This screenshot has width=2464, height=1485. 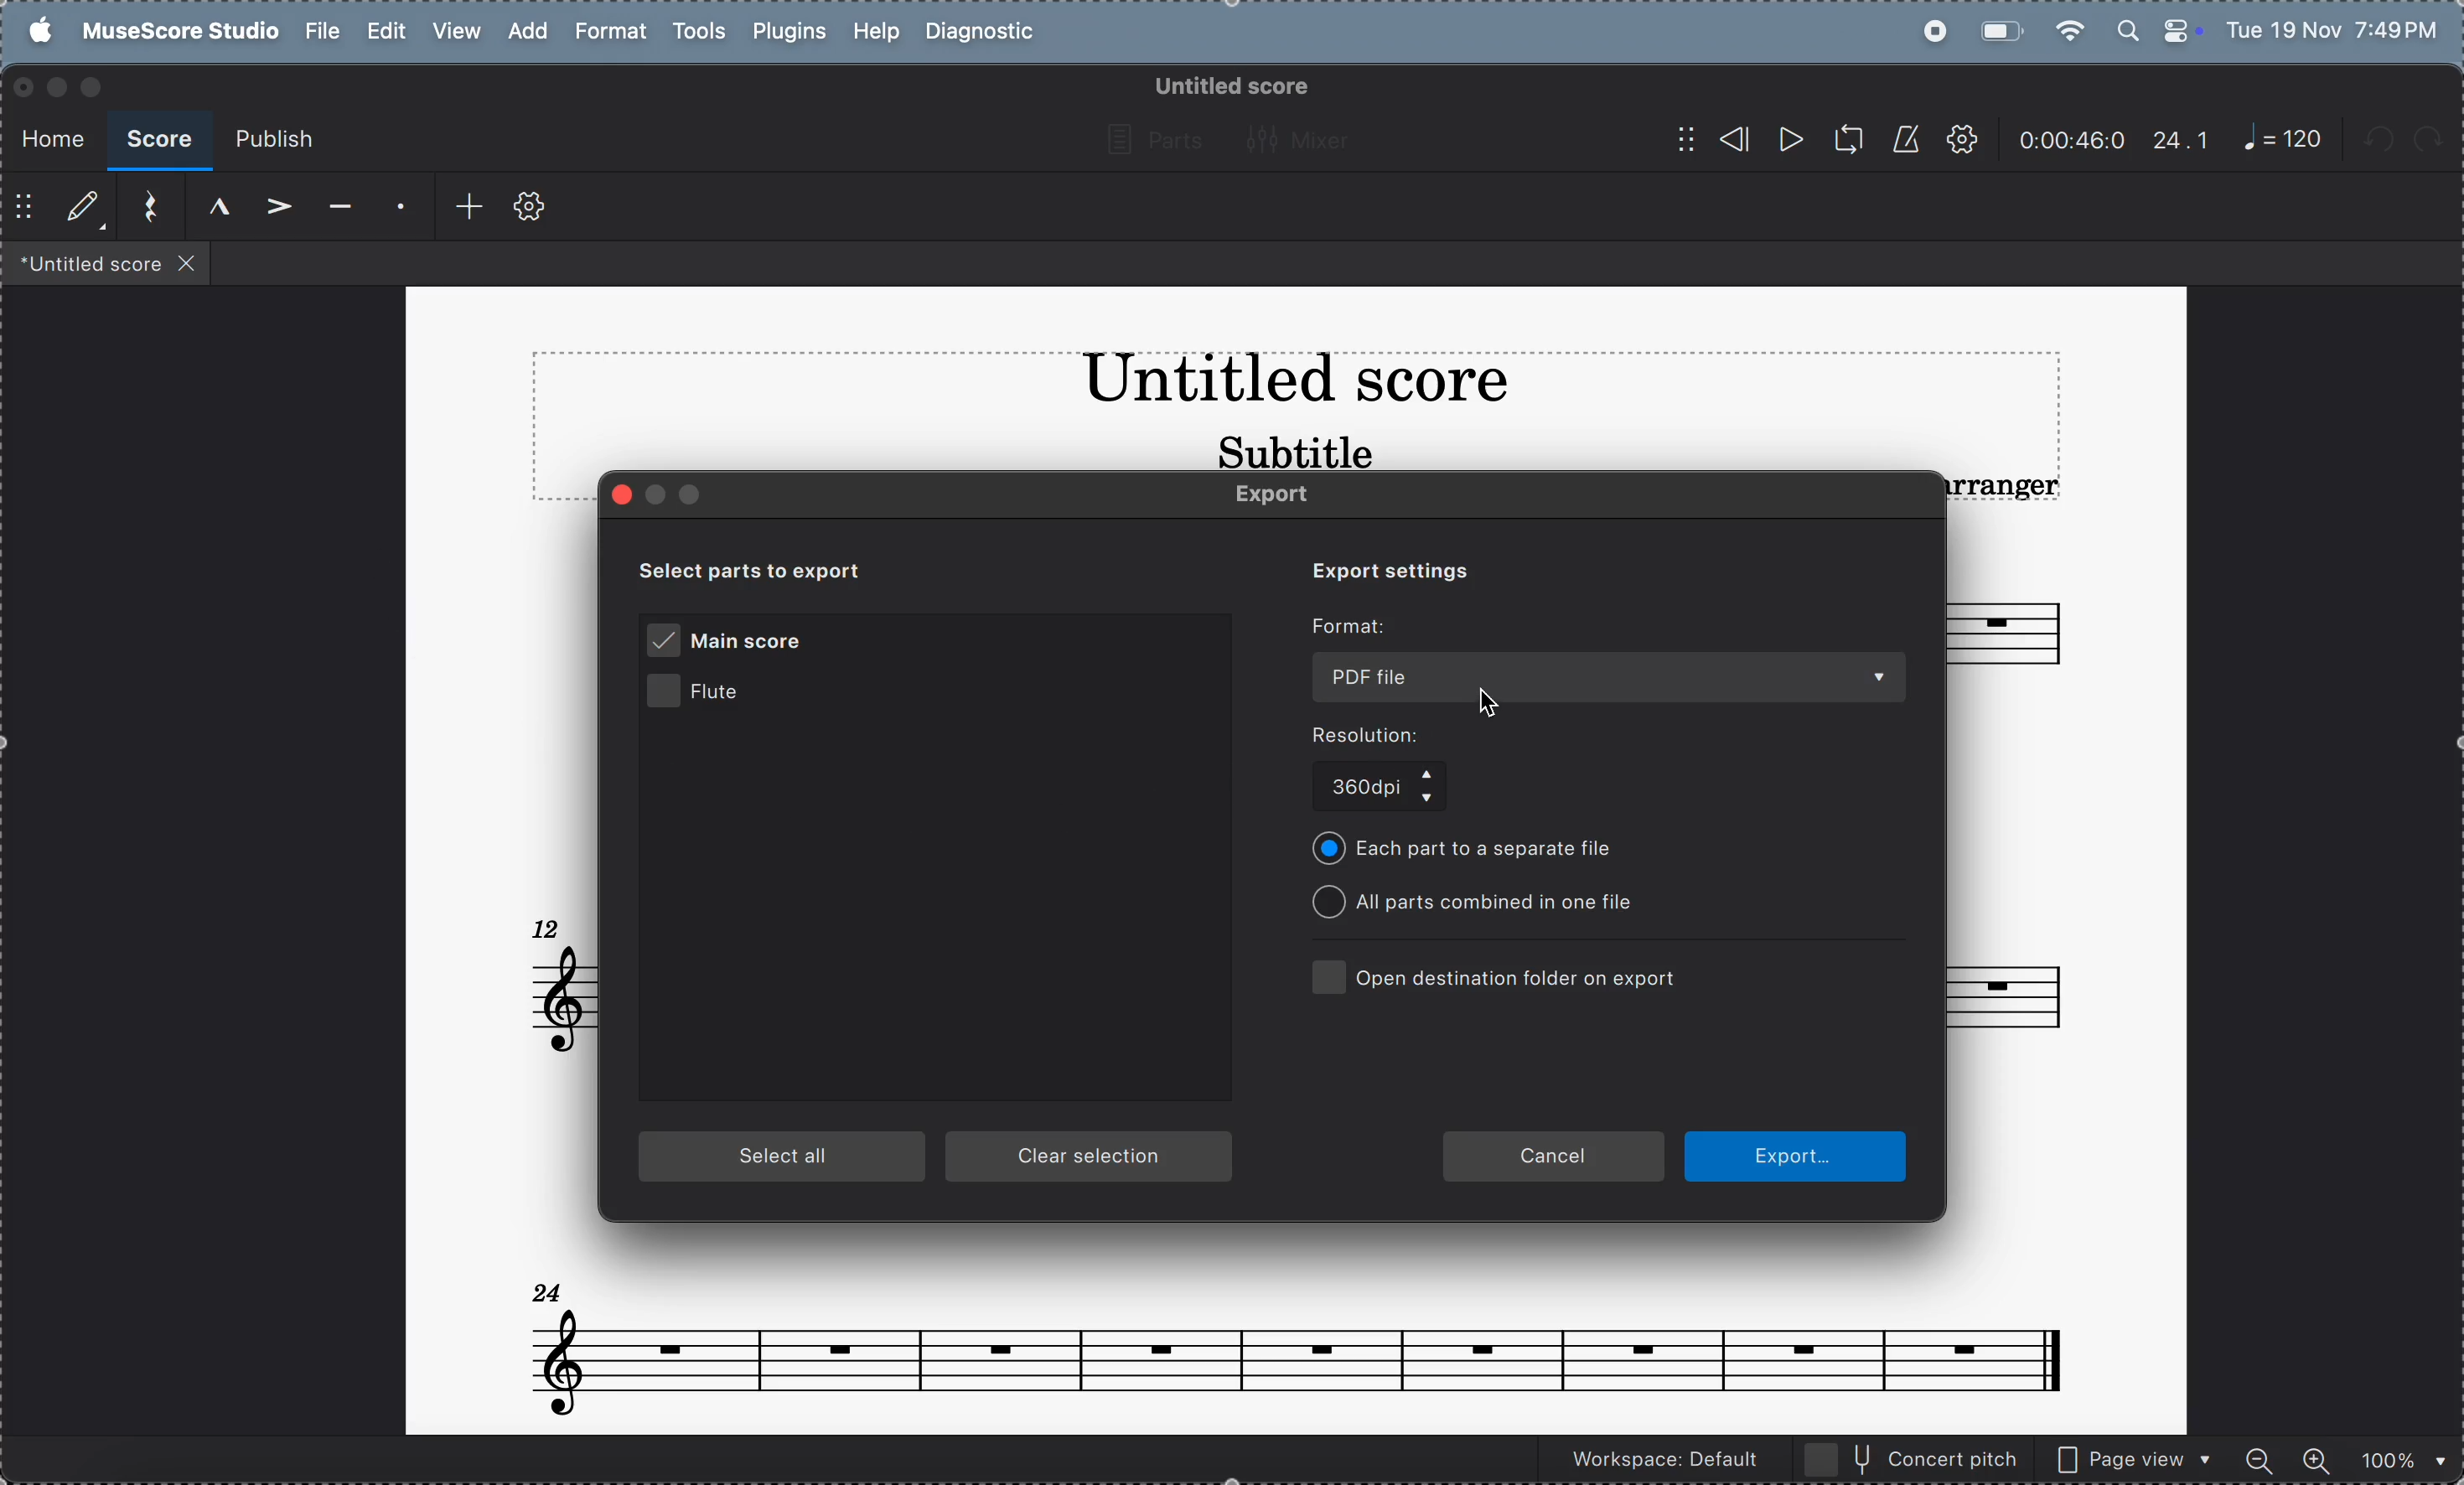 What do you see at coordinates (2397, 1458) in the screenshot?
I see `zoom percentage` at bounding box center [2397, 1458].